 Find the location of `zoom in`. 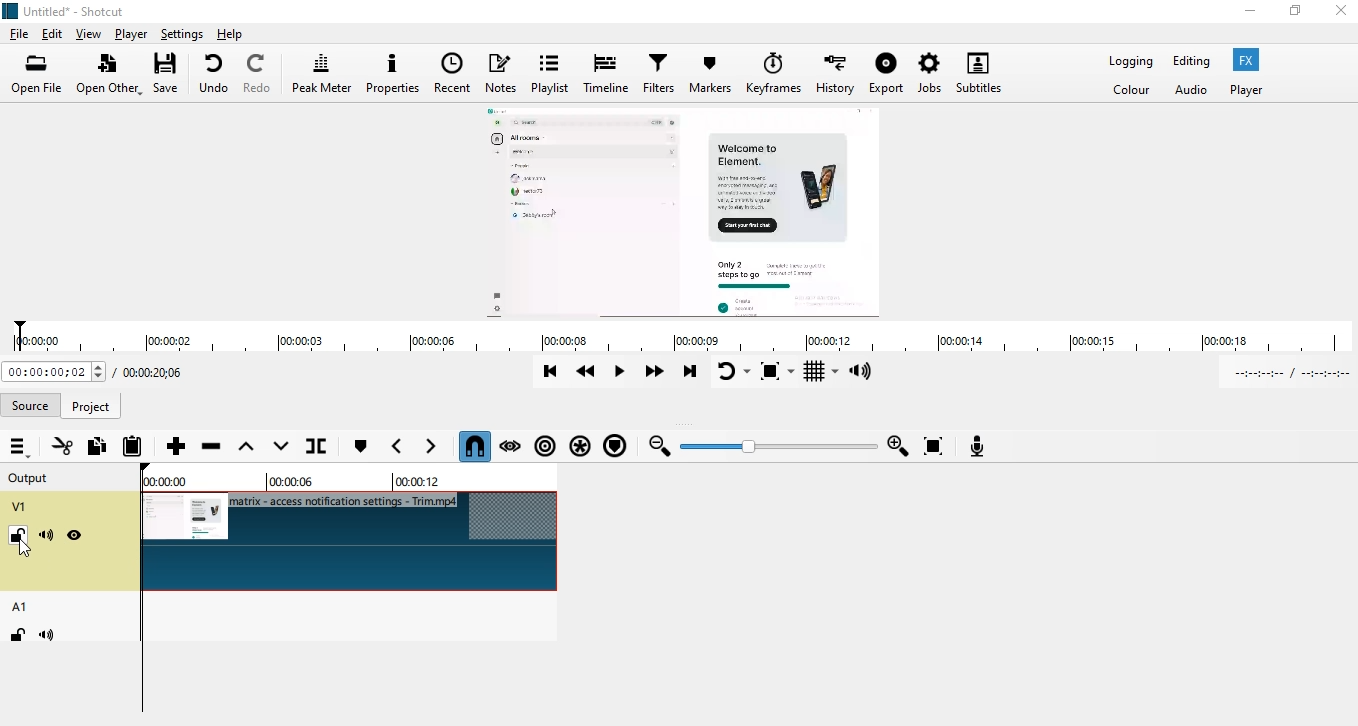

zoom in is located at coordinates (899, 446).